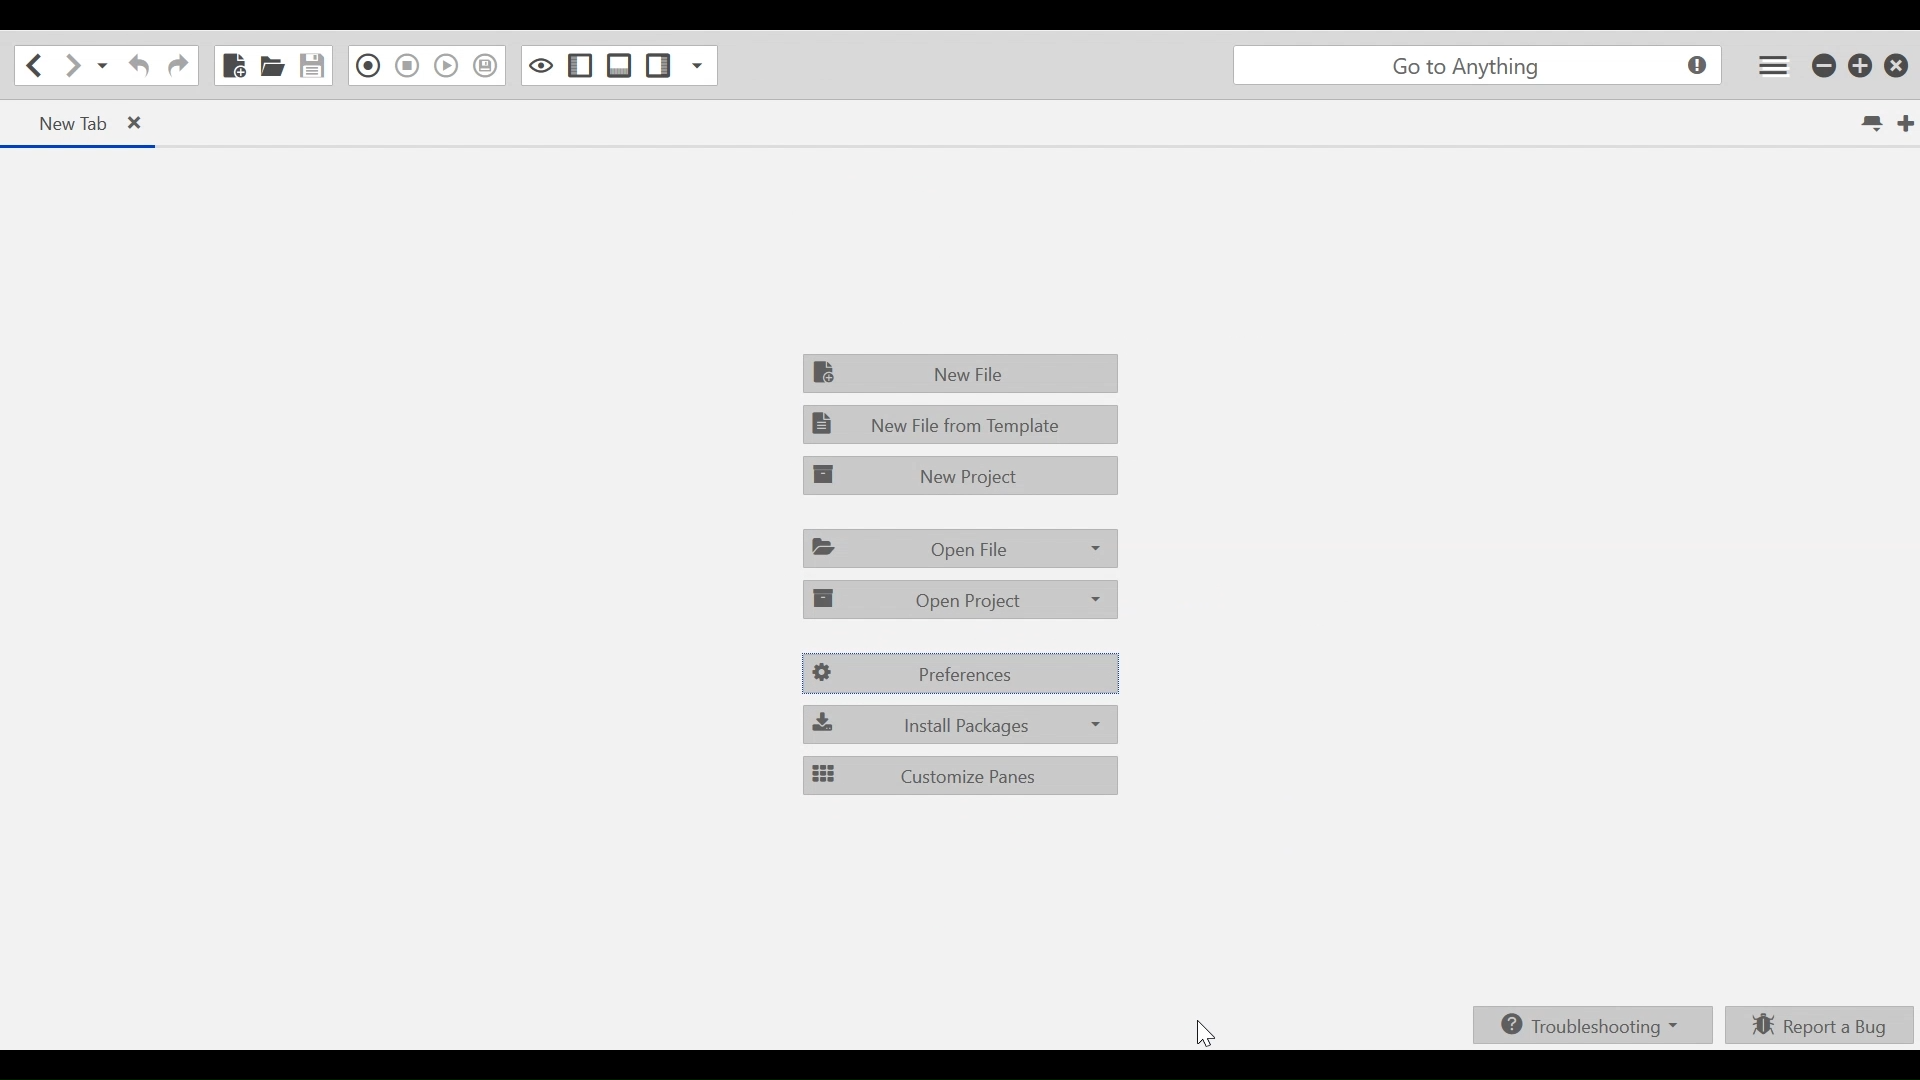 This screenshot has width=1920, height=1080. What do you see at coordinates (177, 66) in the screenshot?
I see `Redo last action` at bounding box center [177, 66].